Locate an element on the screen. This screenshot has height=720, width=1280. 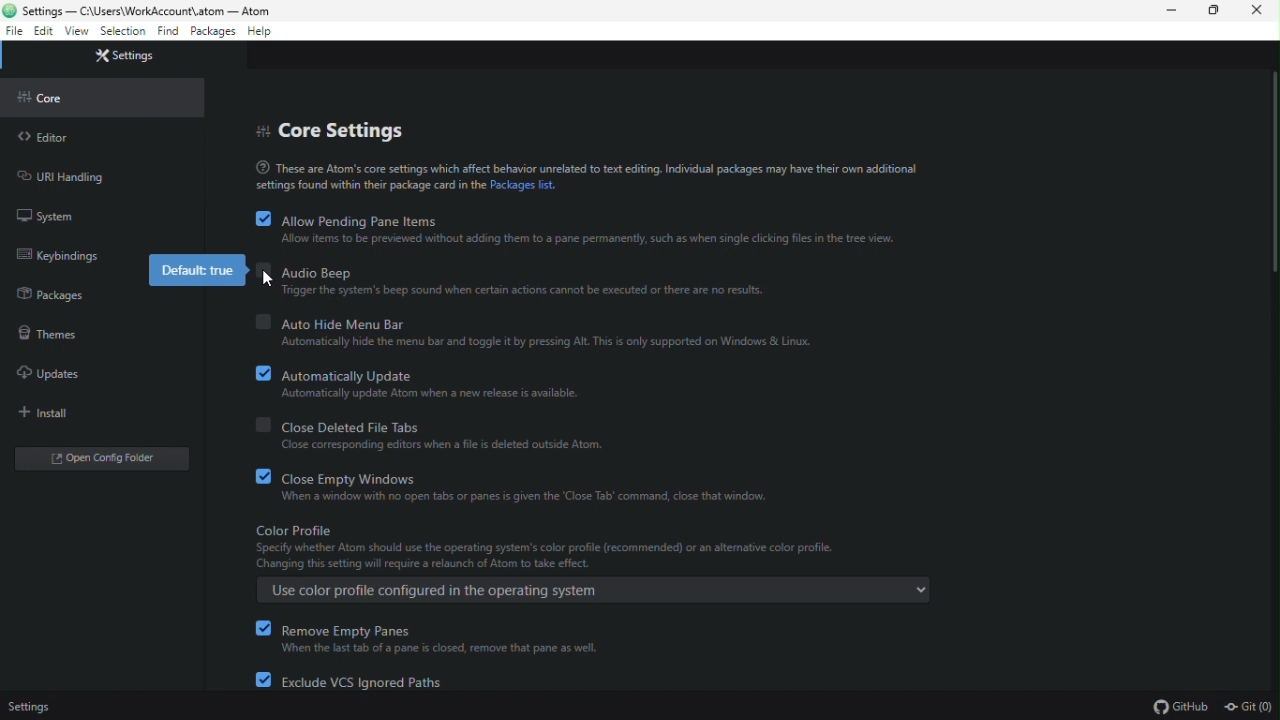
packages is located at coordinates (212, 32).